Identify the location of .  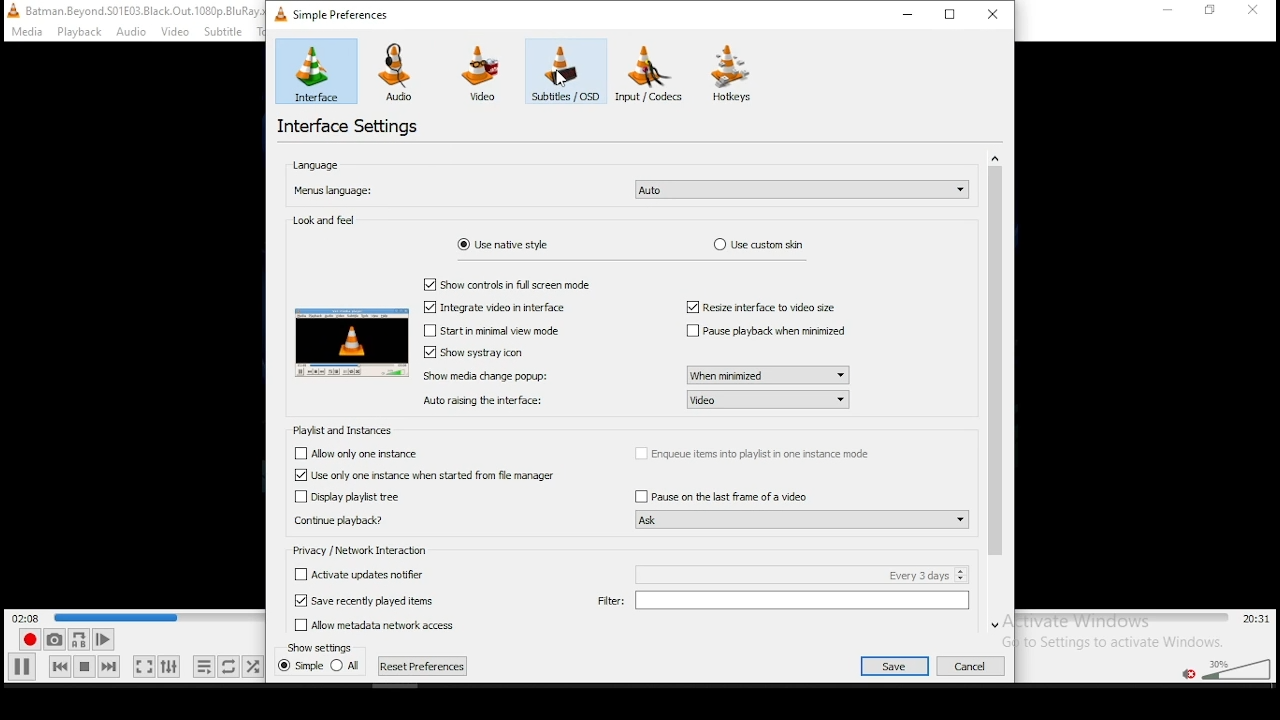
(1214, 14).